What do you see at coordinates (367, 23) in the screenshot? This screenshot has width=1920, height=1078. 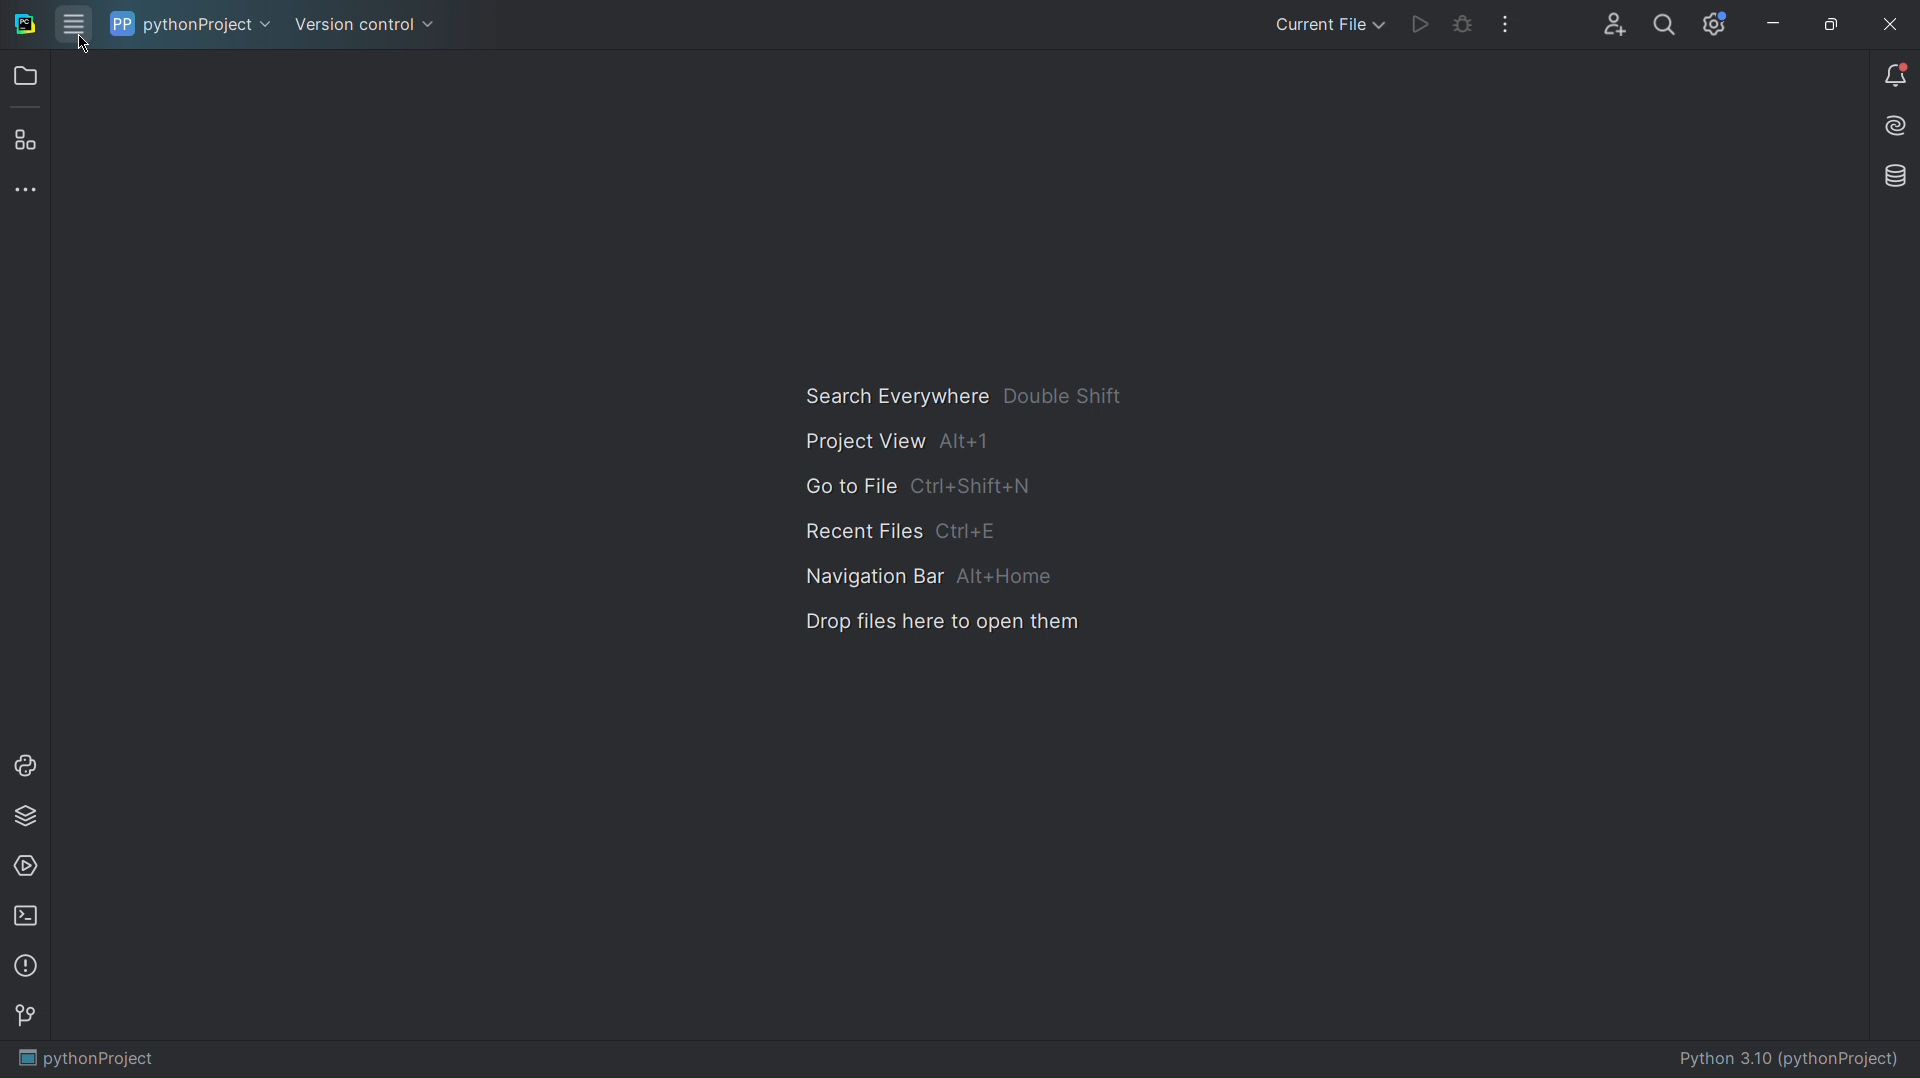 I see `Version control` at bounding box center [367, 23].